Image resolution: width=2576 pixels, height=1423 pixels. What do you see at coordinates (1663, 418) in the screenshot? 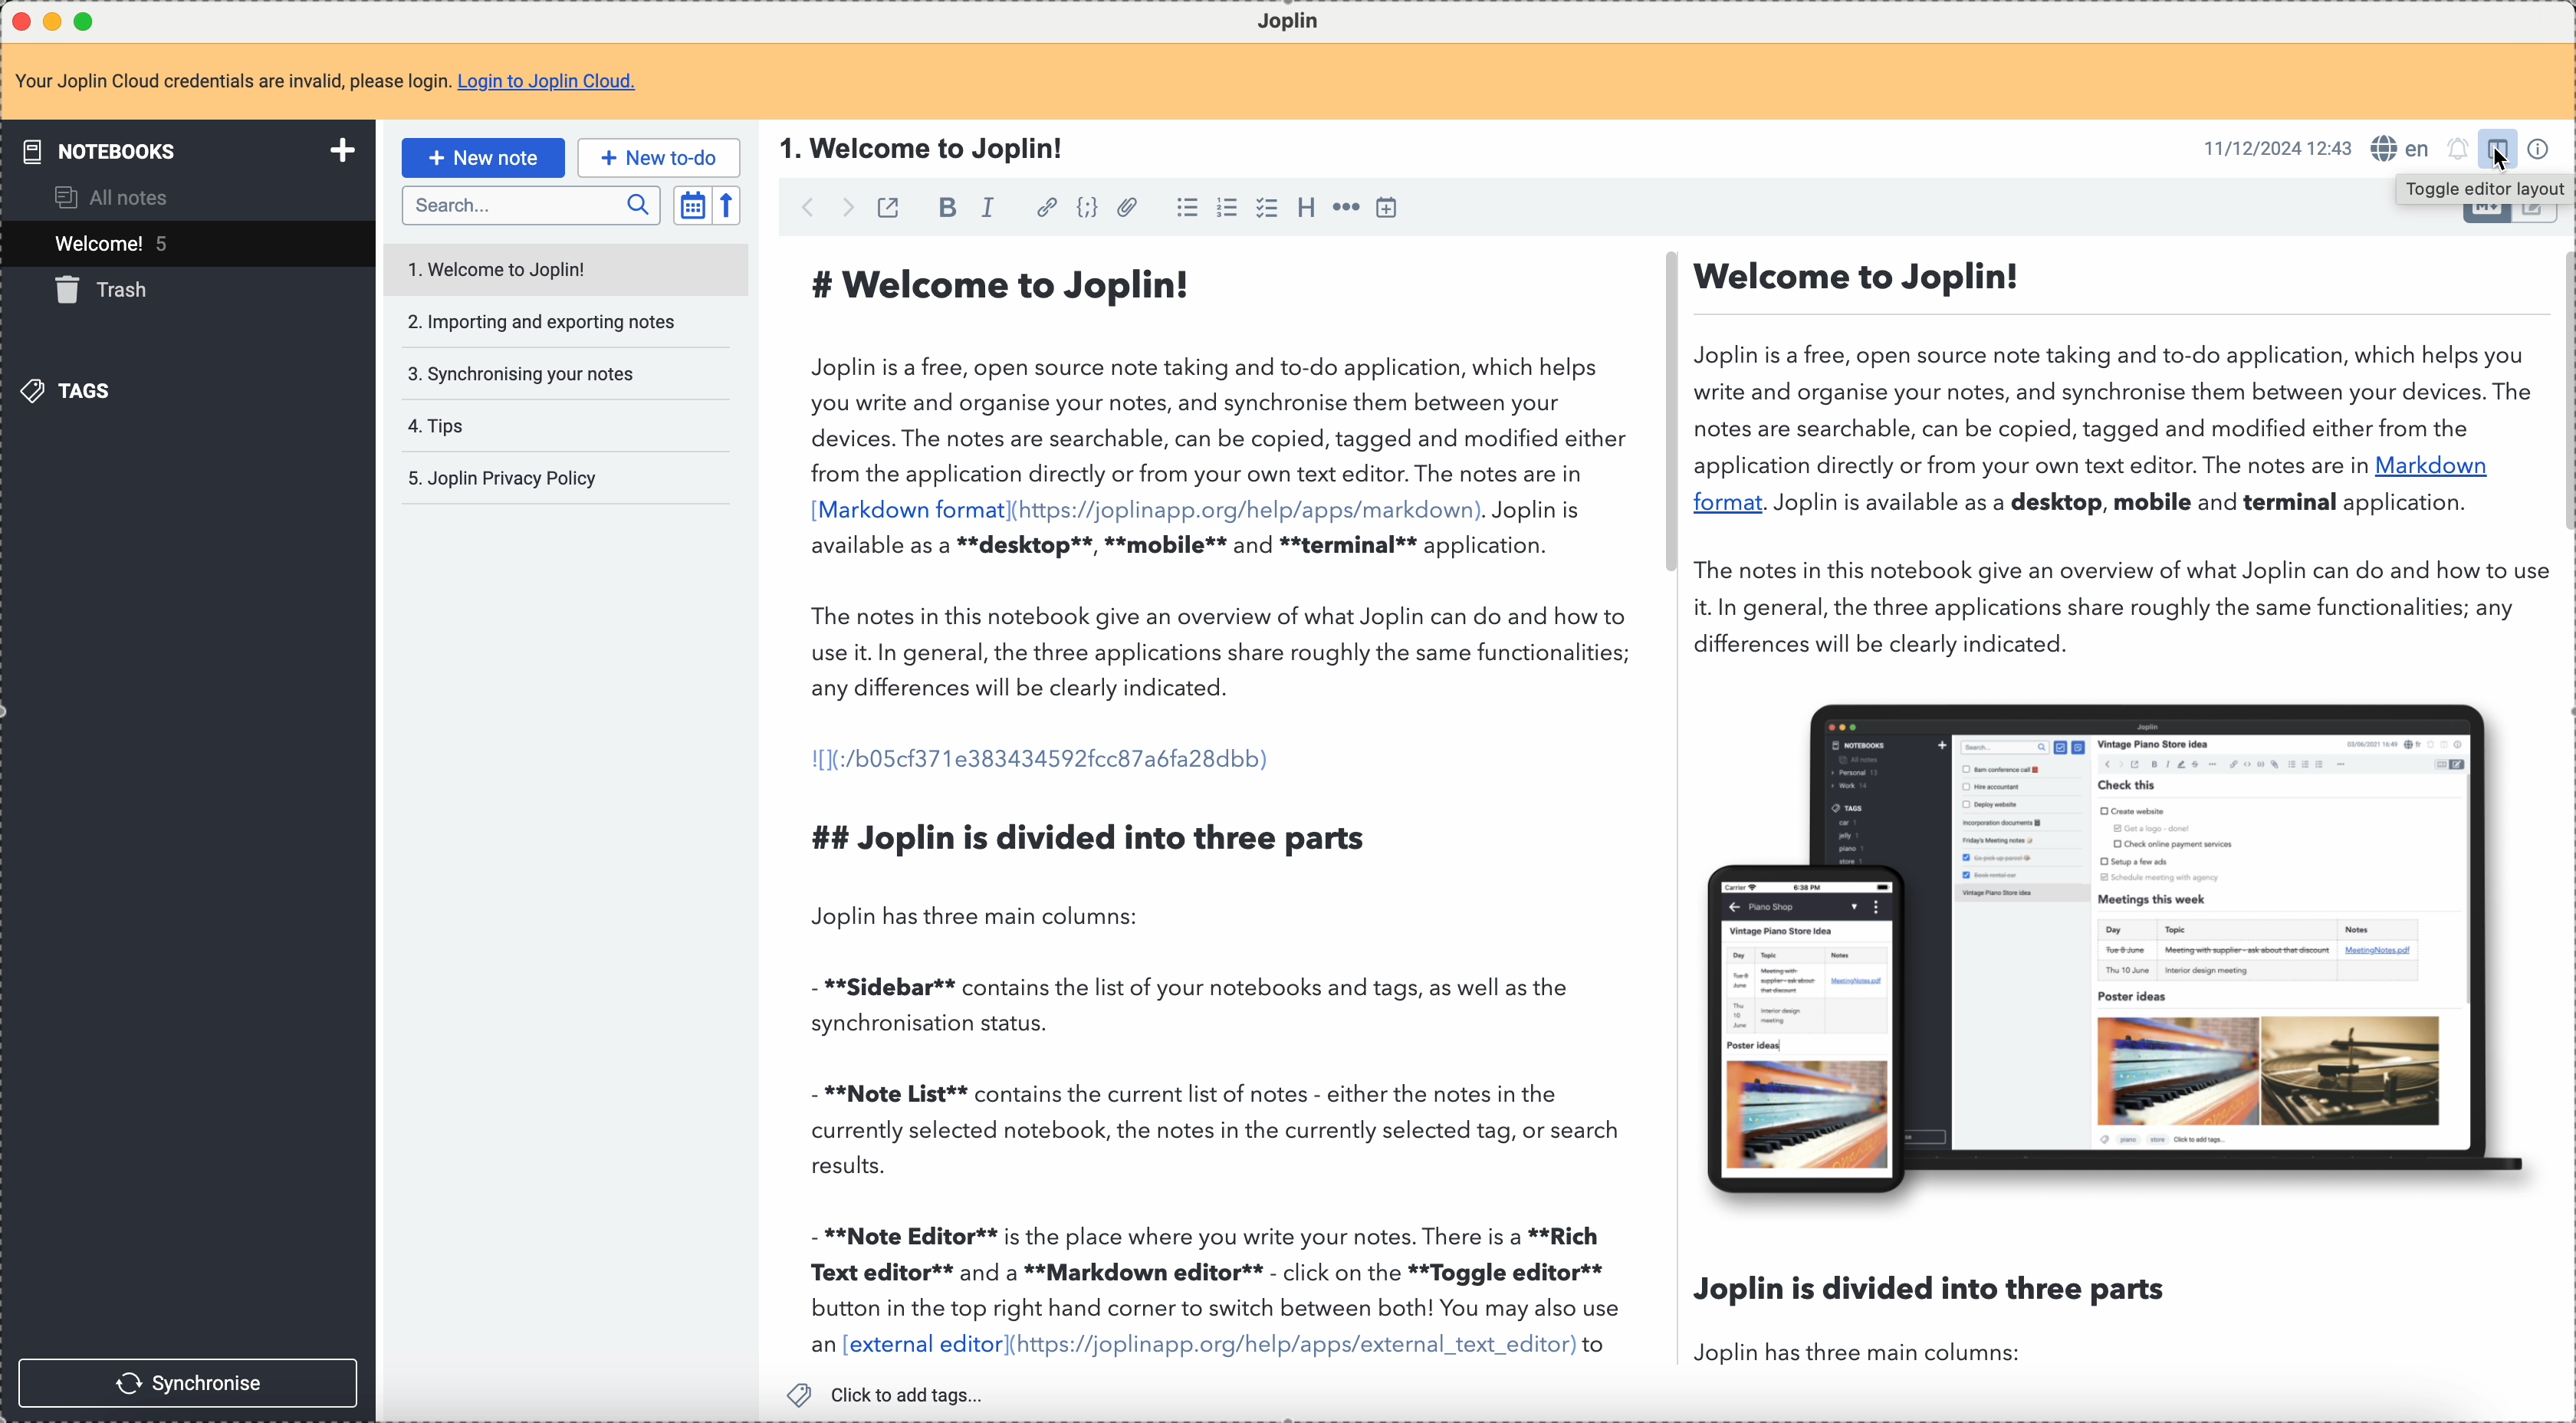
I see `scroll bar` at bounding box center [1663, 418].